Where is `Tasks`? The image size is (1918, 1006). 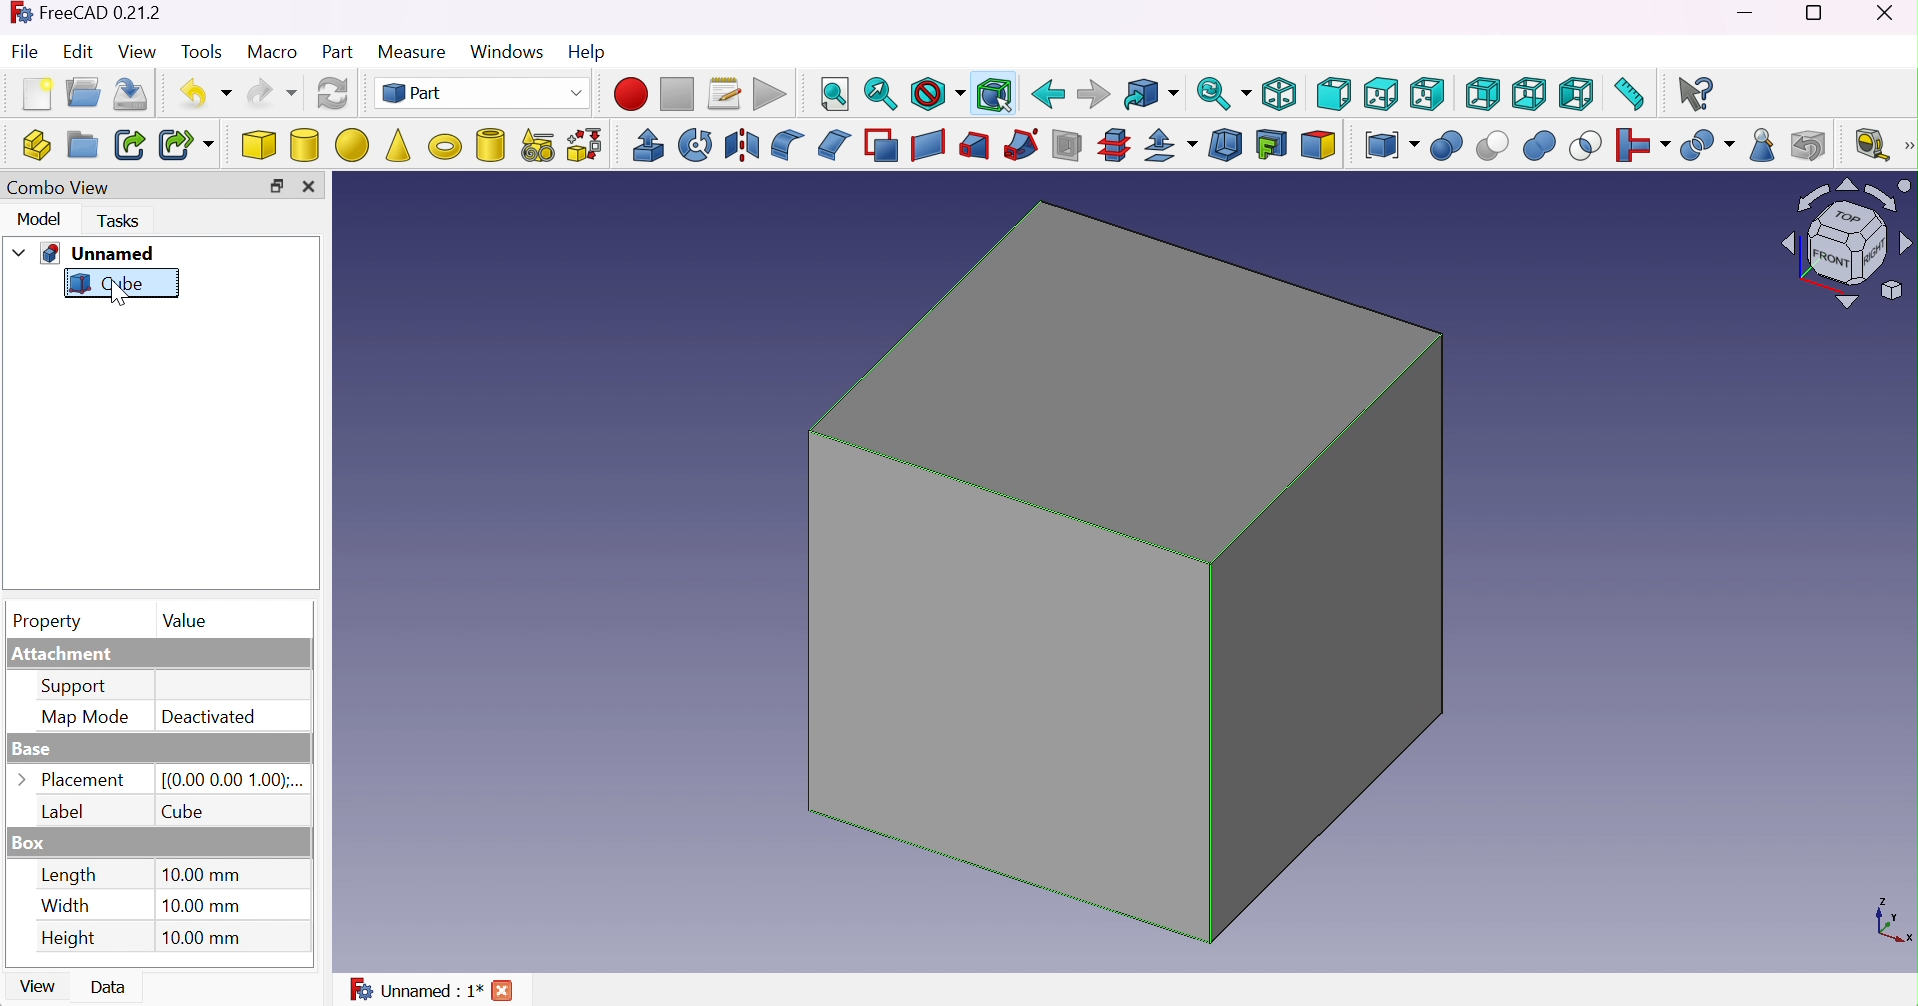
Tasks is located at coordinates (122, 221).